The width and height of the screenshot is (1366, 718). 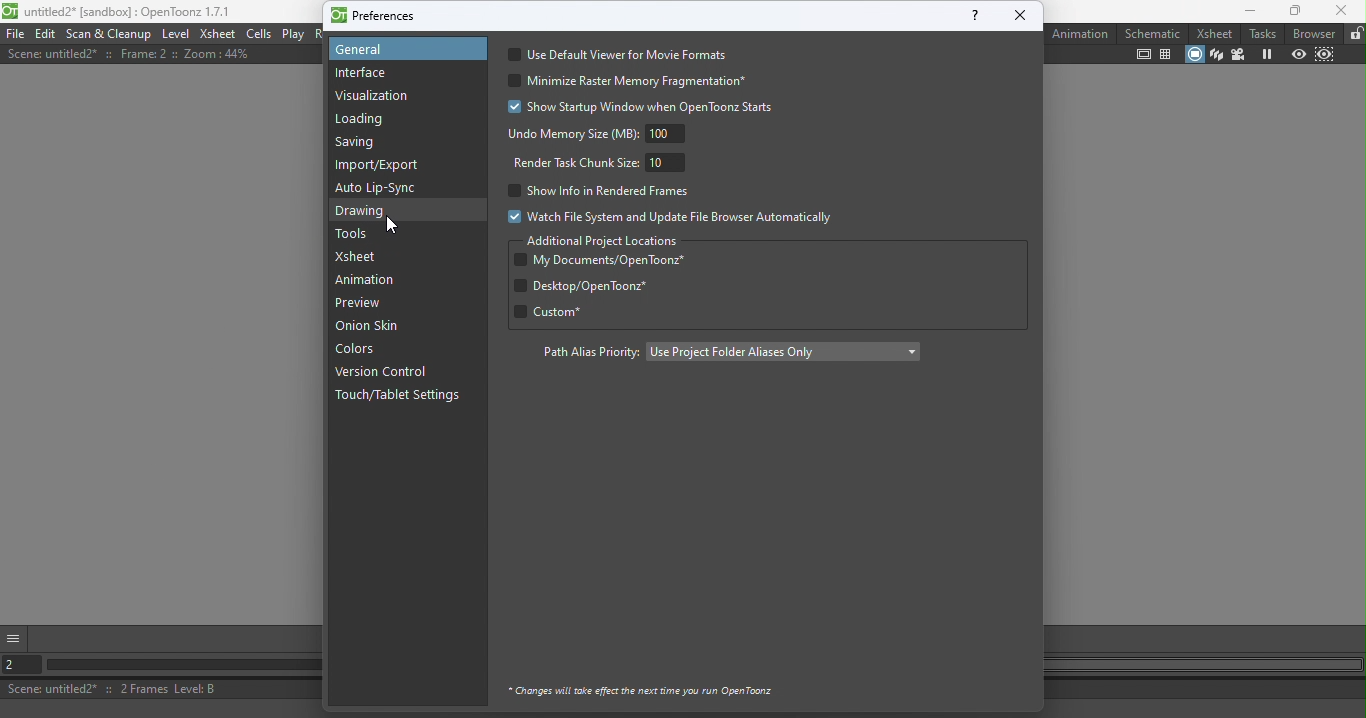 I want to click on Watch file system and update file browser automatically, so click(x=666, y=216).